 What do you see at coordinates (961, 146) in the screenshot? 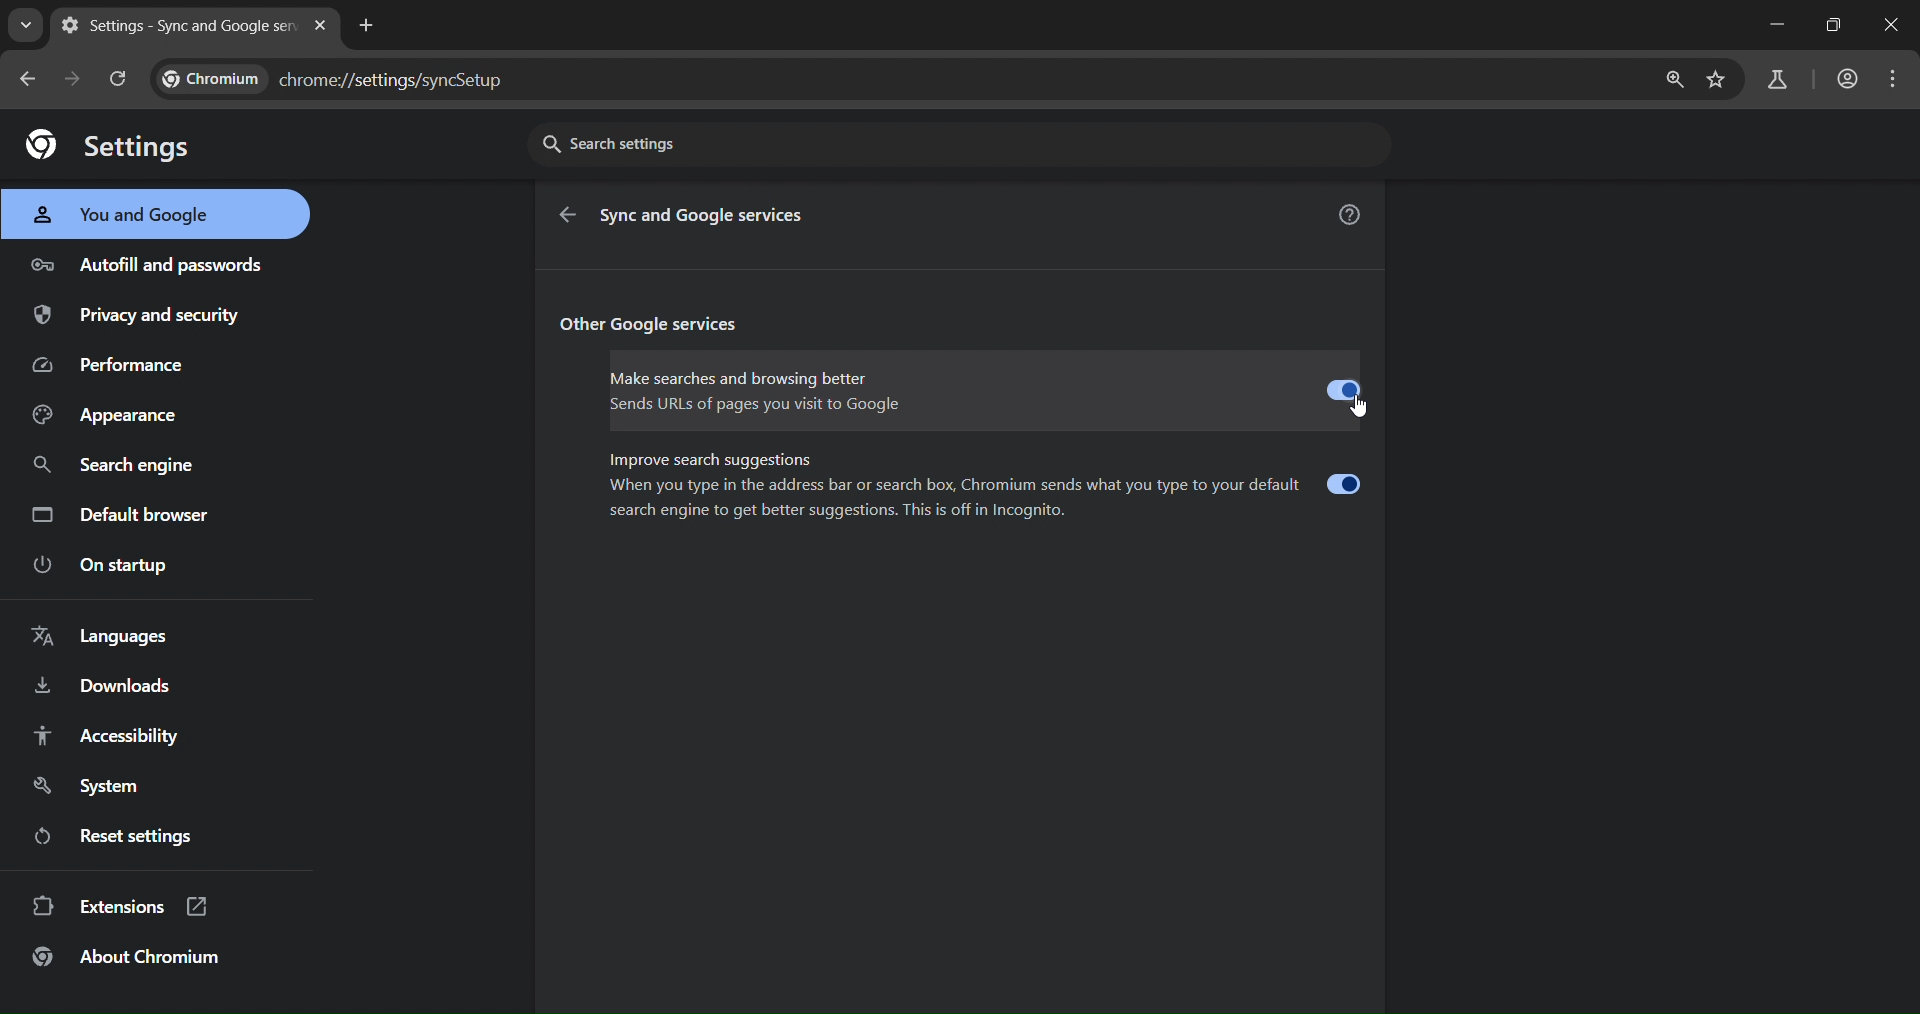
I see `search settings` at bounding box center [961, 146].